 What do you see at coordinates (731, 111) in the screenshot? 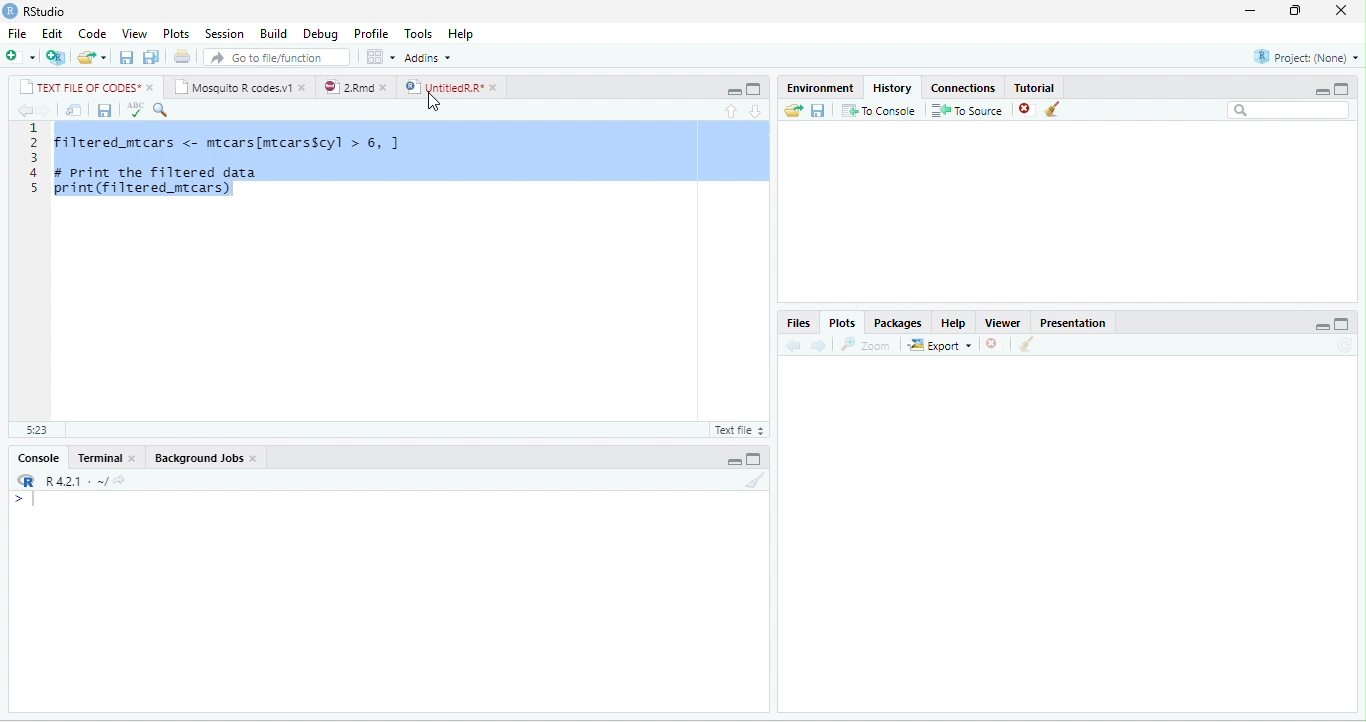
I see `up` at bounding box center [731, 111].